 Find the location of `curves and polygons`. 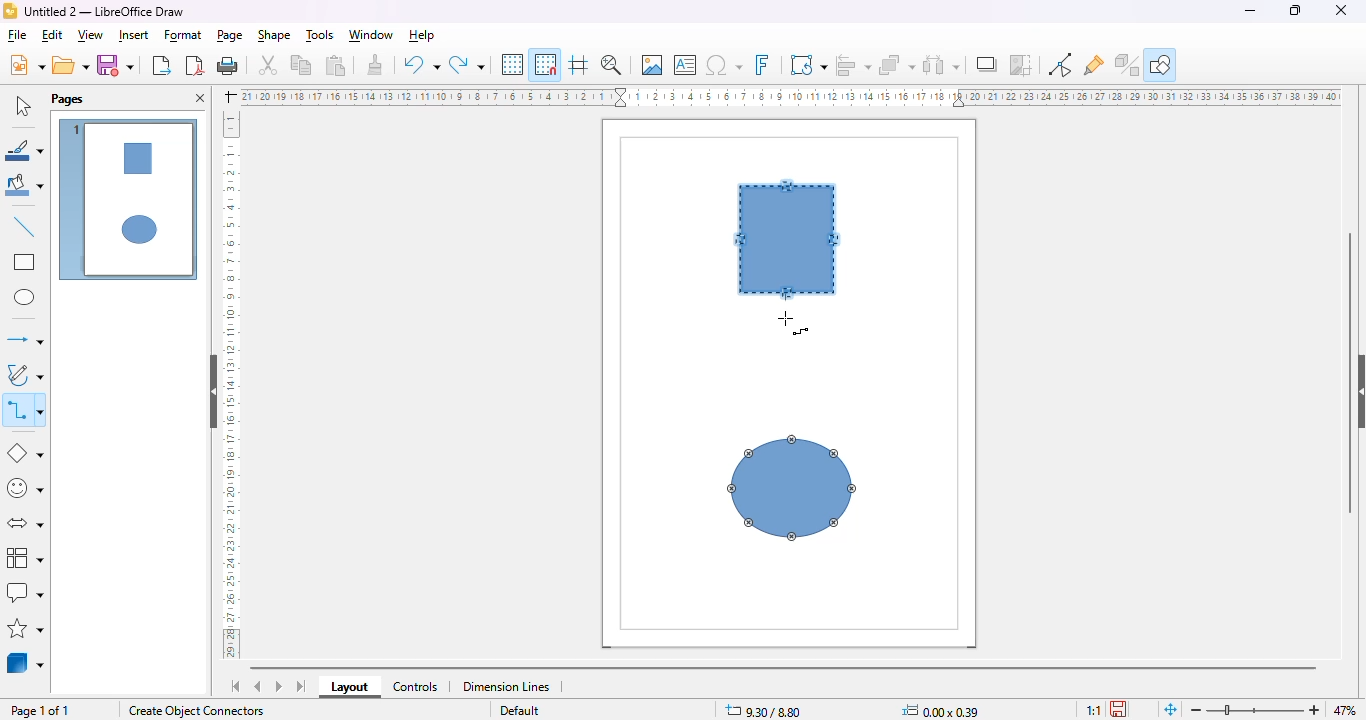

curves and polygons is located at coordinates (26, 376).